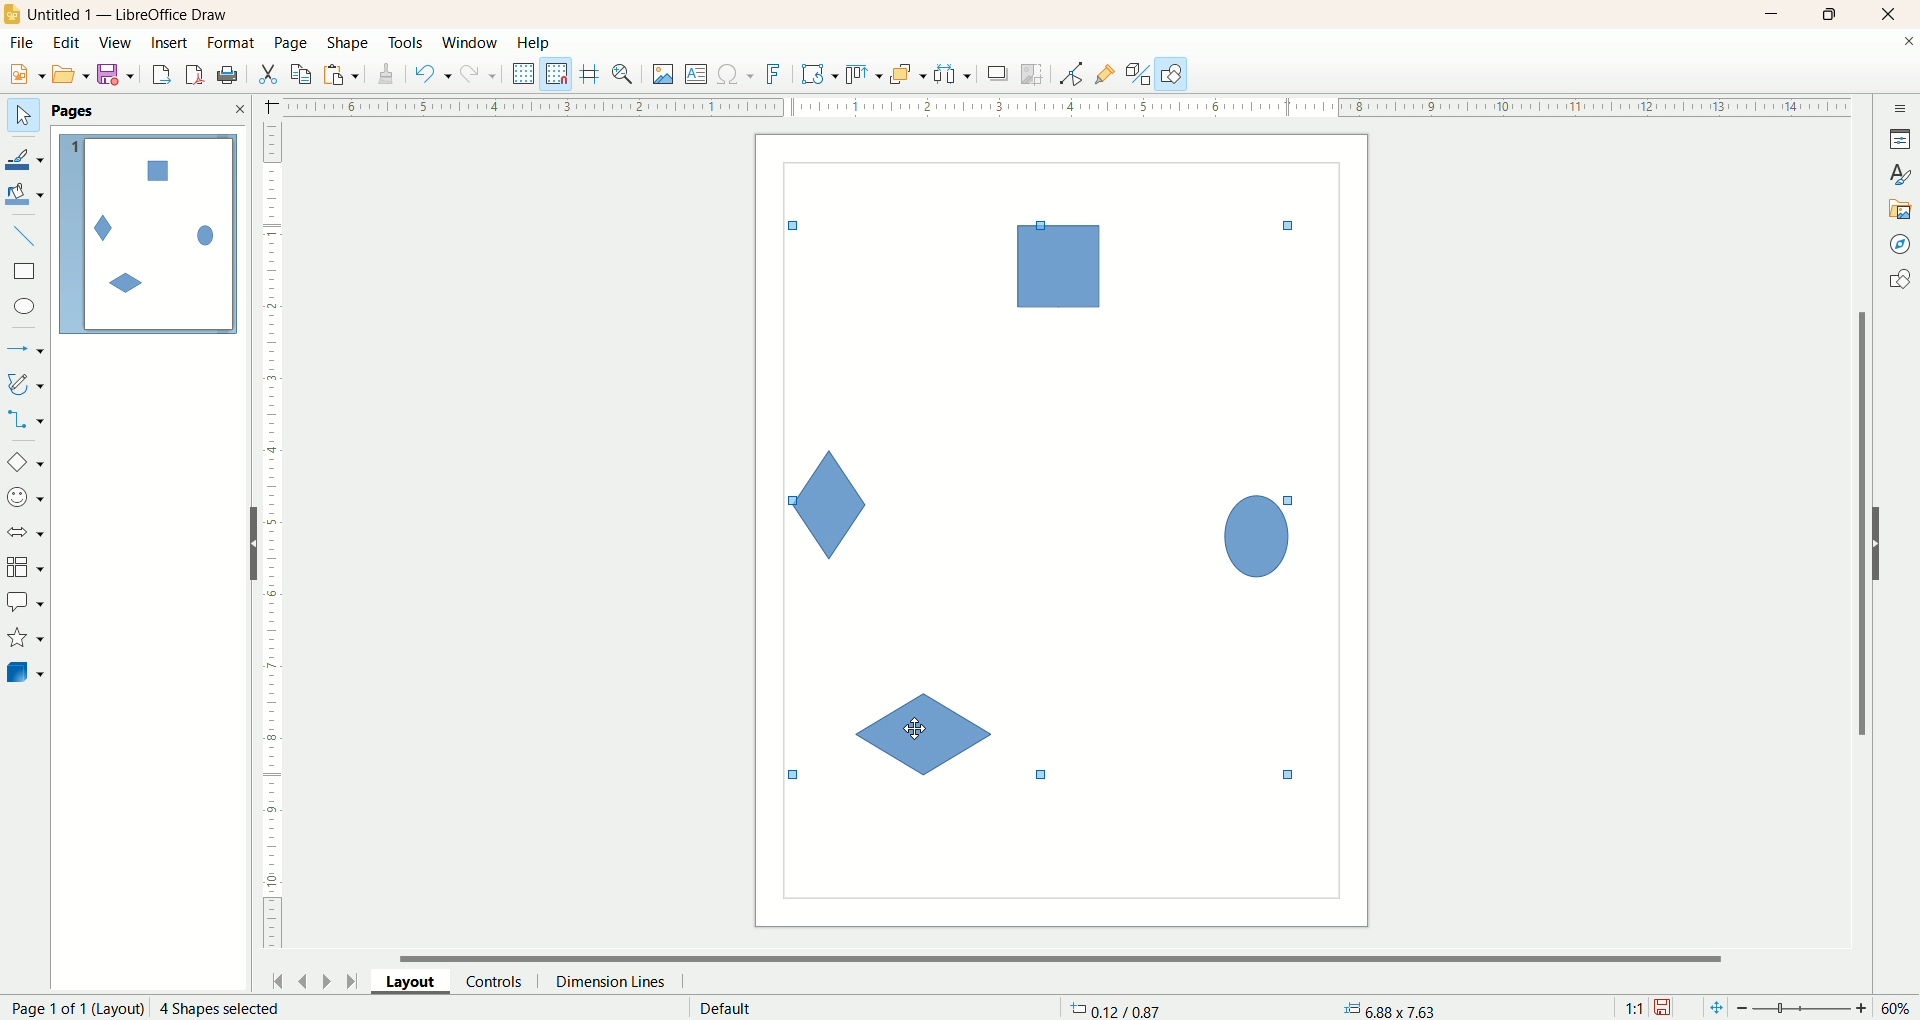 This screenshot has width=1920, height=1020. I want to click on print, so click(197, 74).